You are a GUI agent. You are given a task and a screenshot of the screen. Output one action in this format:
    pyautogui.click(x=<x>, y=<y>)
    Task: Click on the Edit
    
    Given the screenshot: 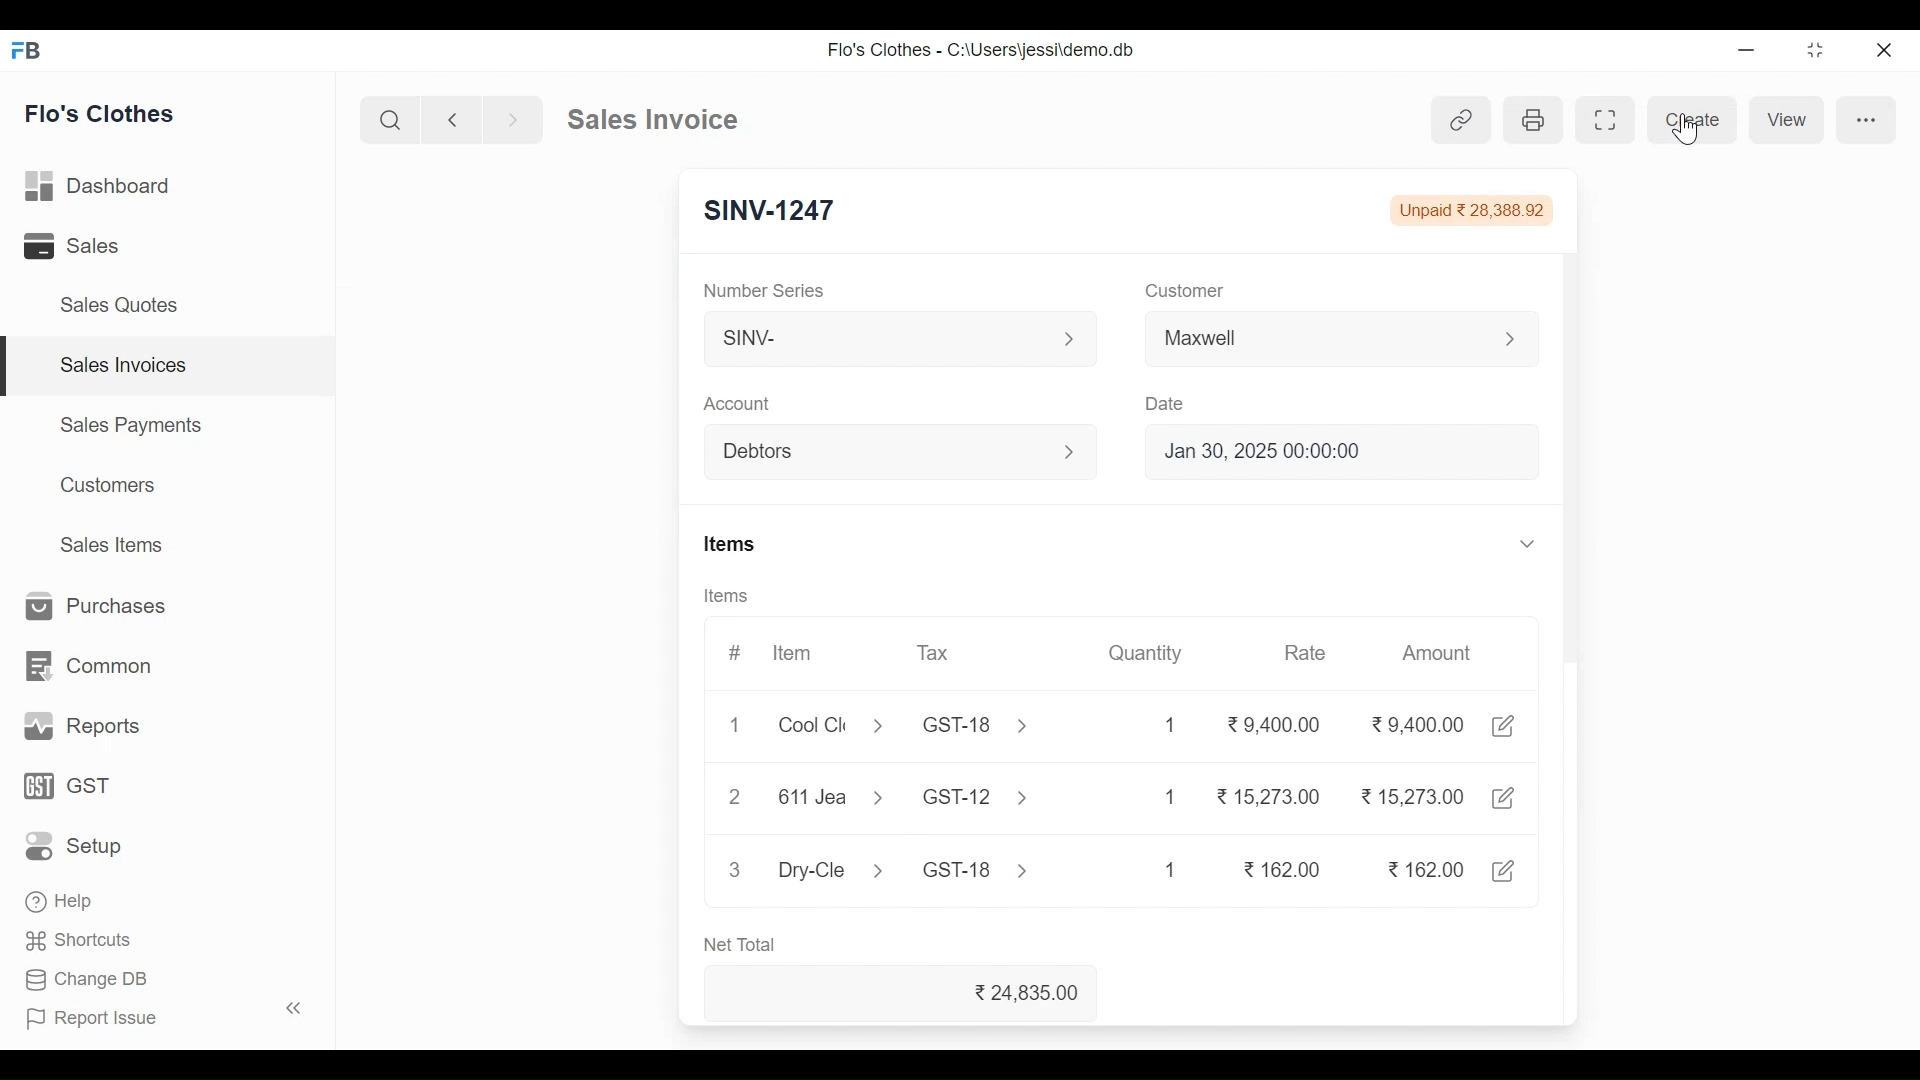 What is the action you would take?
    pyautogui.click(x=1507, y=727)
    